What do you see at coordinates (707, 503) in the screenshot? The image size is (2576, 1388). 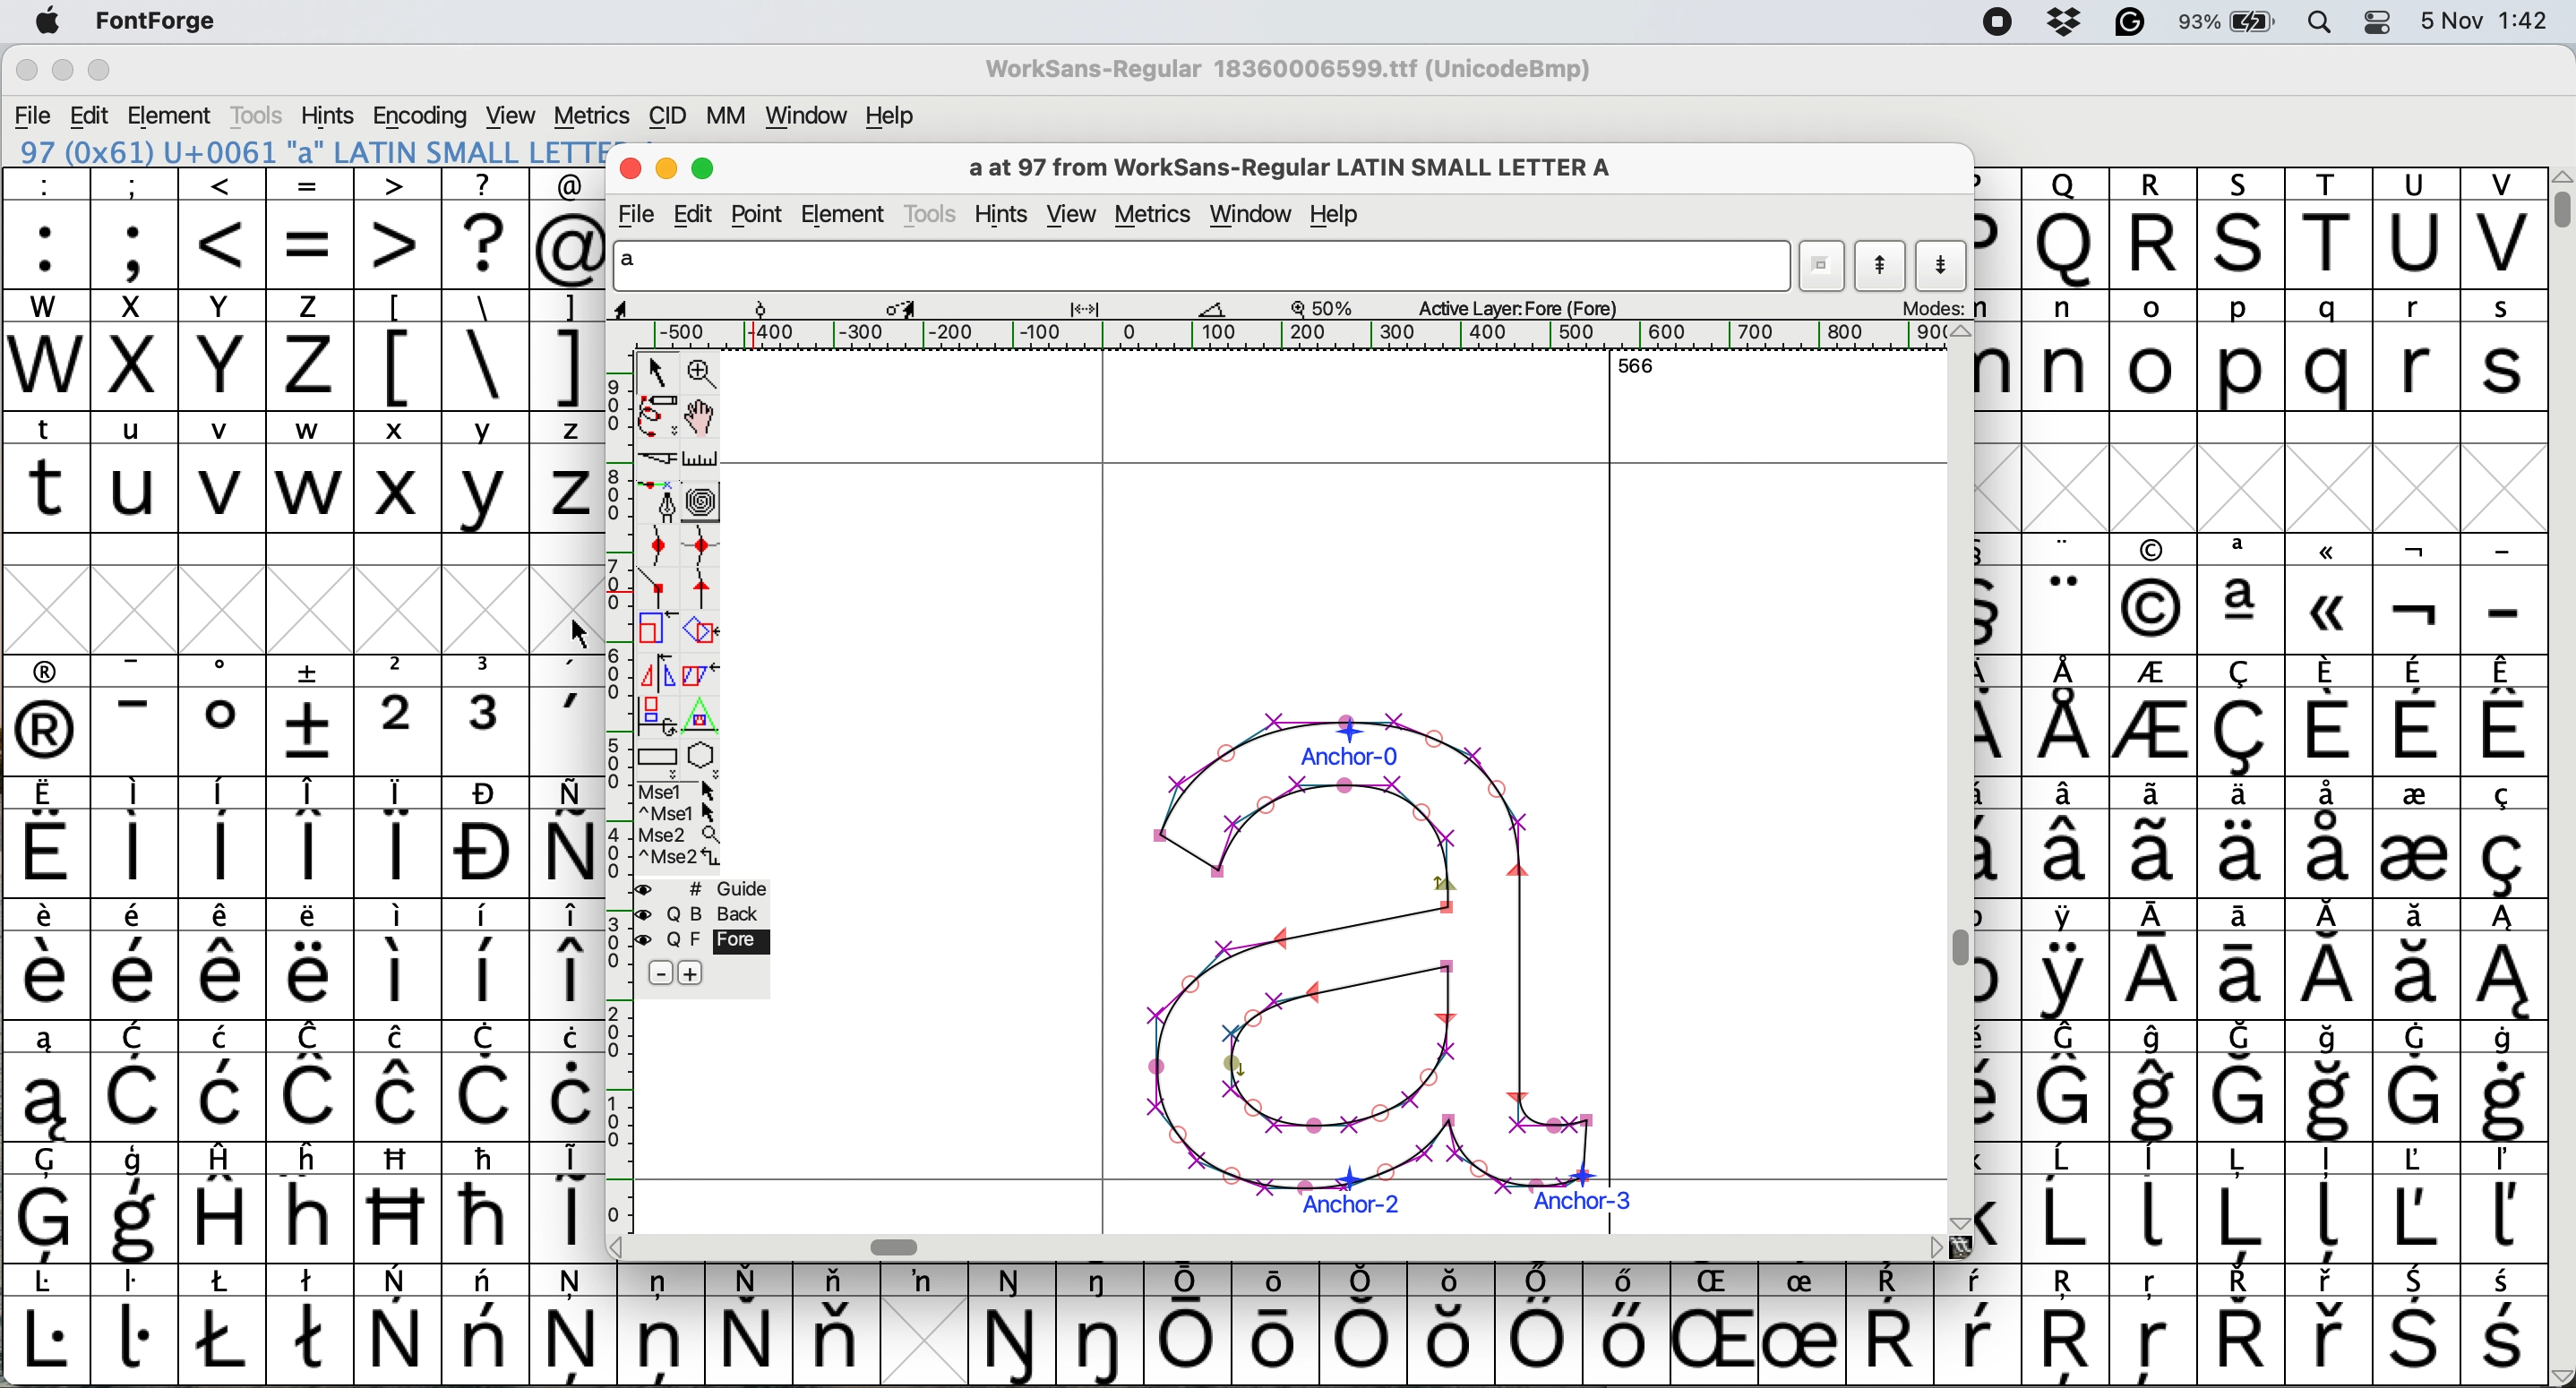 I see `change whether spiro is active or not` at bounding box center [707, 503].